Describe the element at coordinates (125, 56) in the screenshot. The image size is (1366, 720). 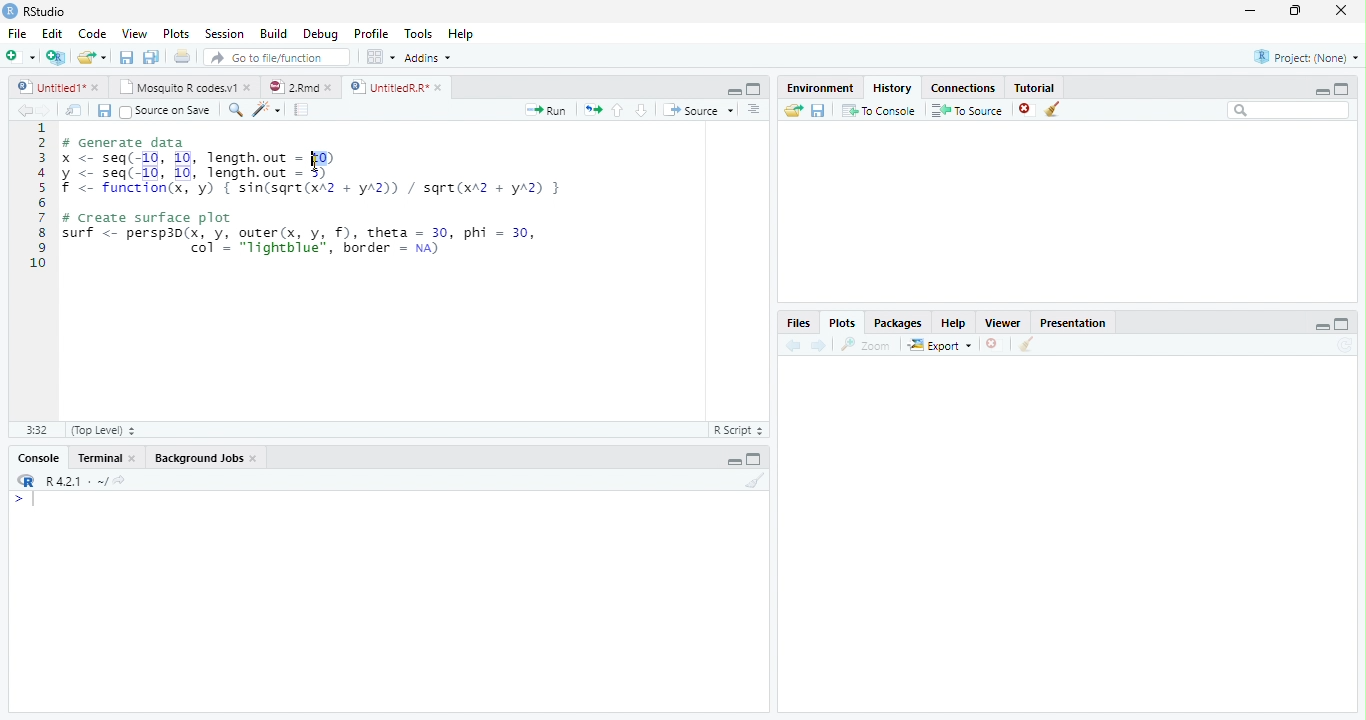
I see `Save current document` at that location.